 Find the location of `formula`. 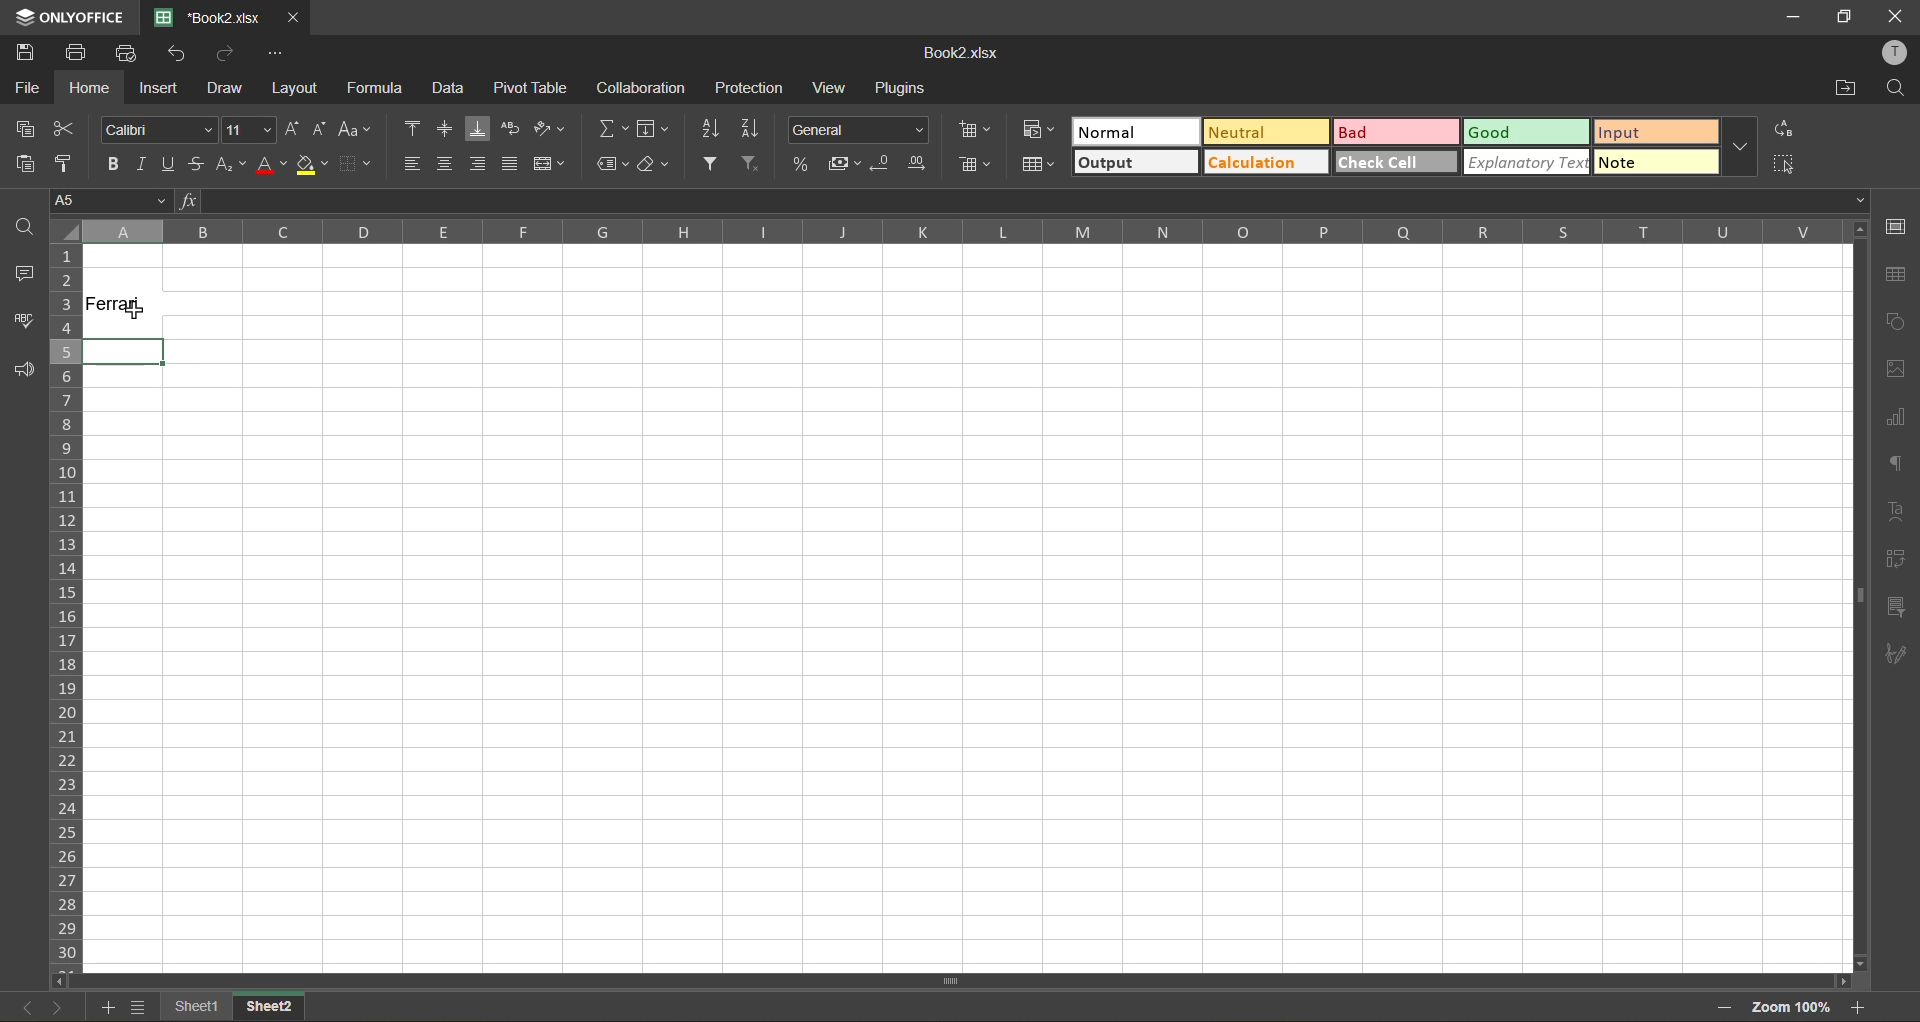

formula is located at coordinates (377, 88).